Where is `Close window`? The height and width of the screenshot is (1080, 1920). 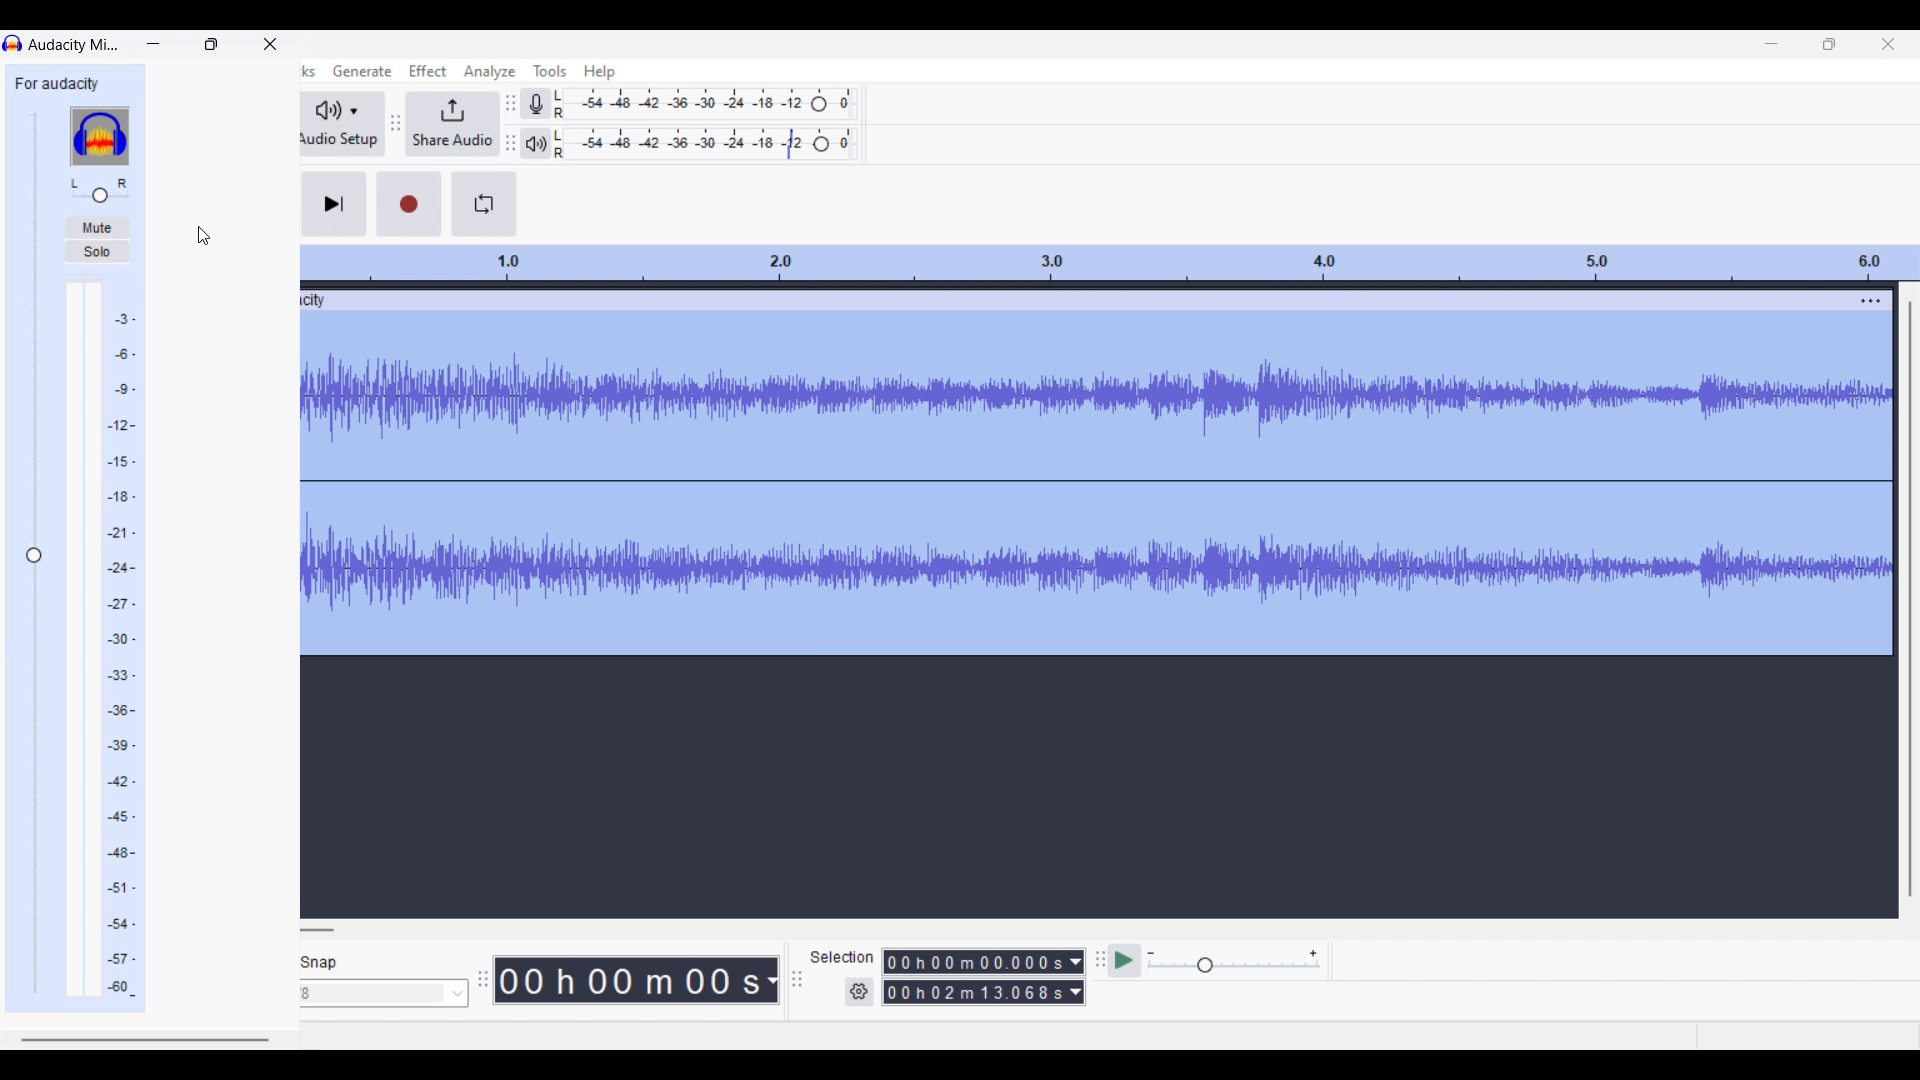 Close window is located at coordinates (270, 44).